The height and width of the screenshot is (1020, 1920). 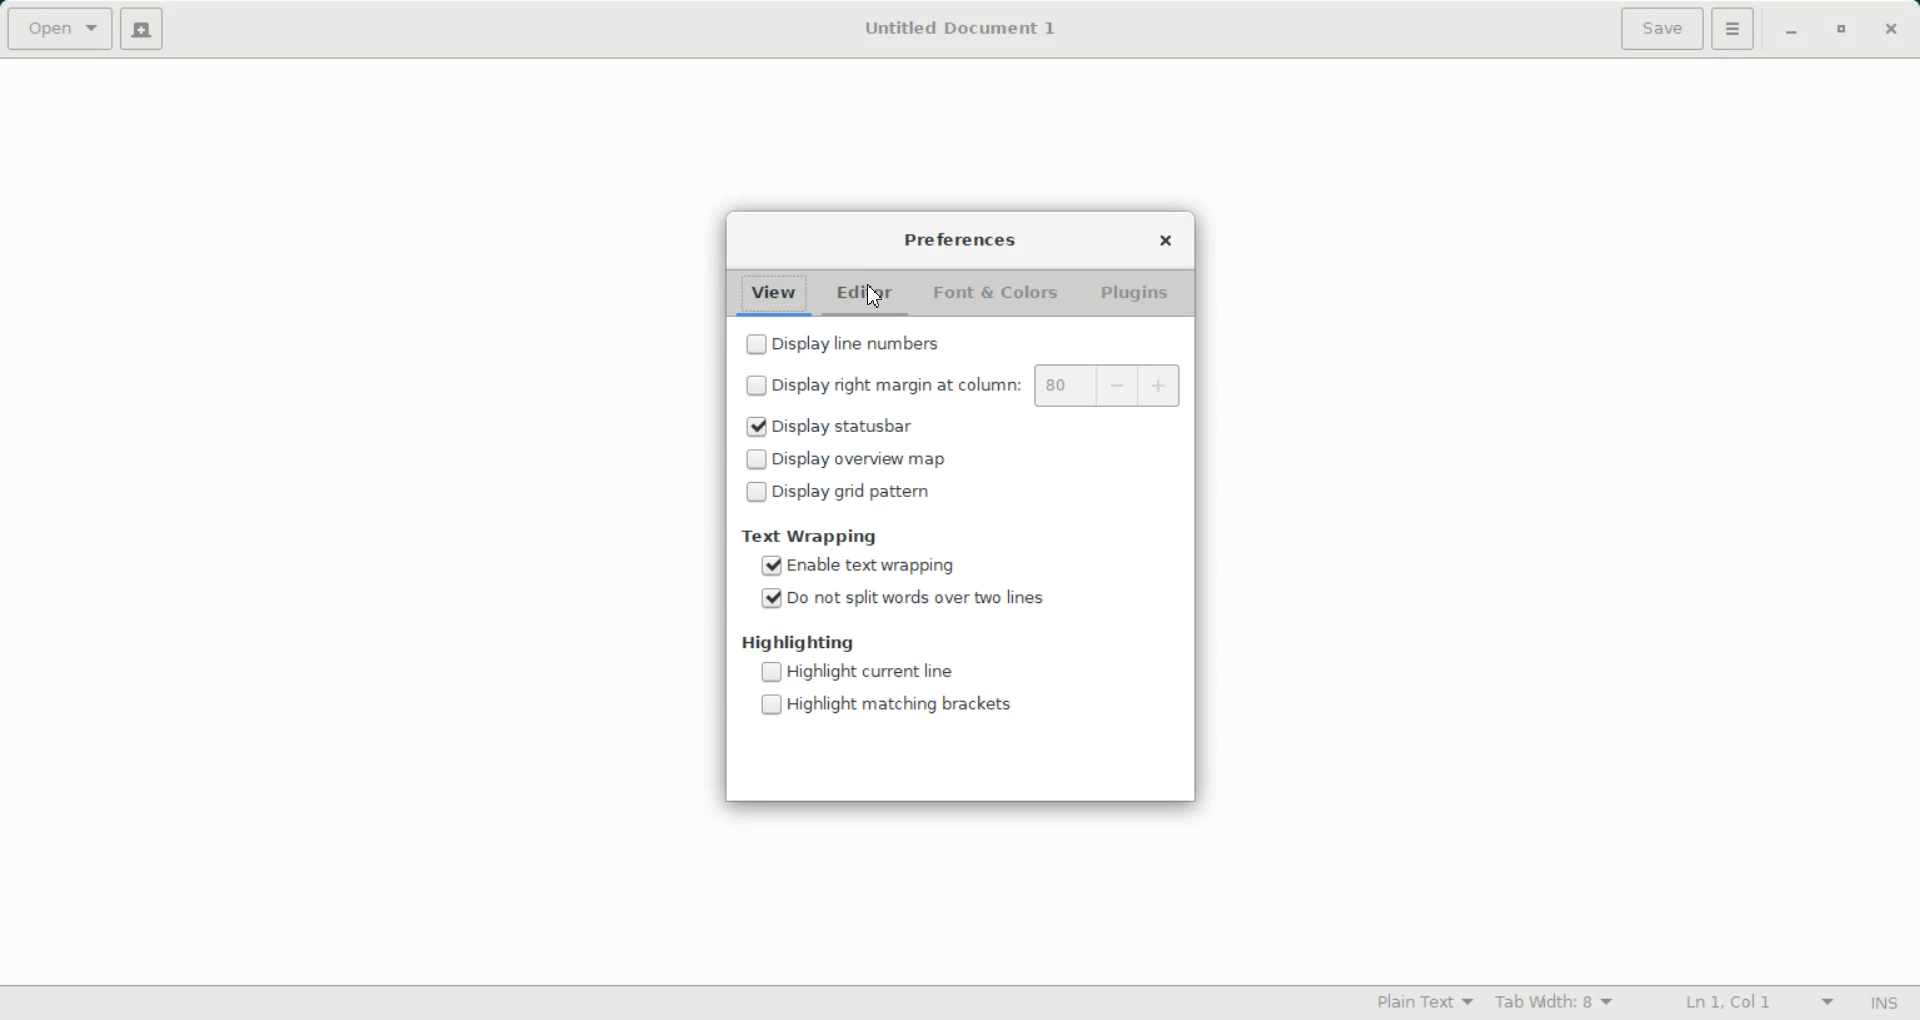 What do you see at coordinates (876, 565) in the screenshot?
I see `(un)check Enable text wrapping` at bounding box center [876, 565].